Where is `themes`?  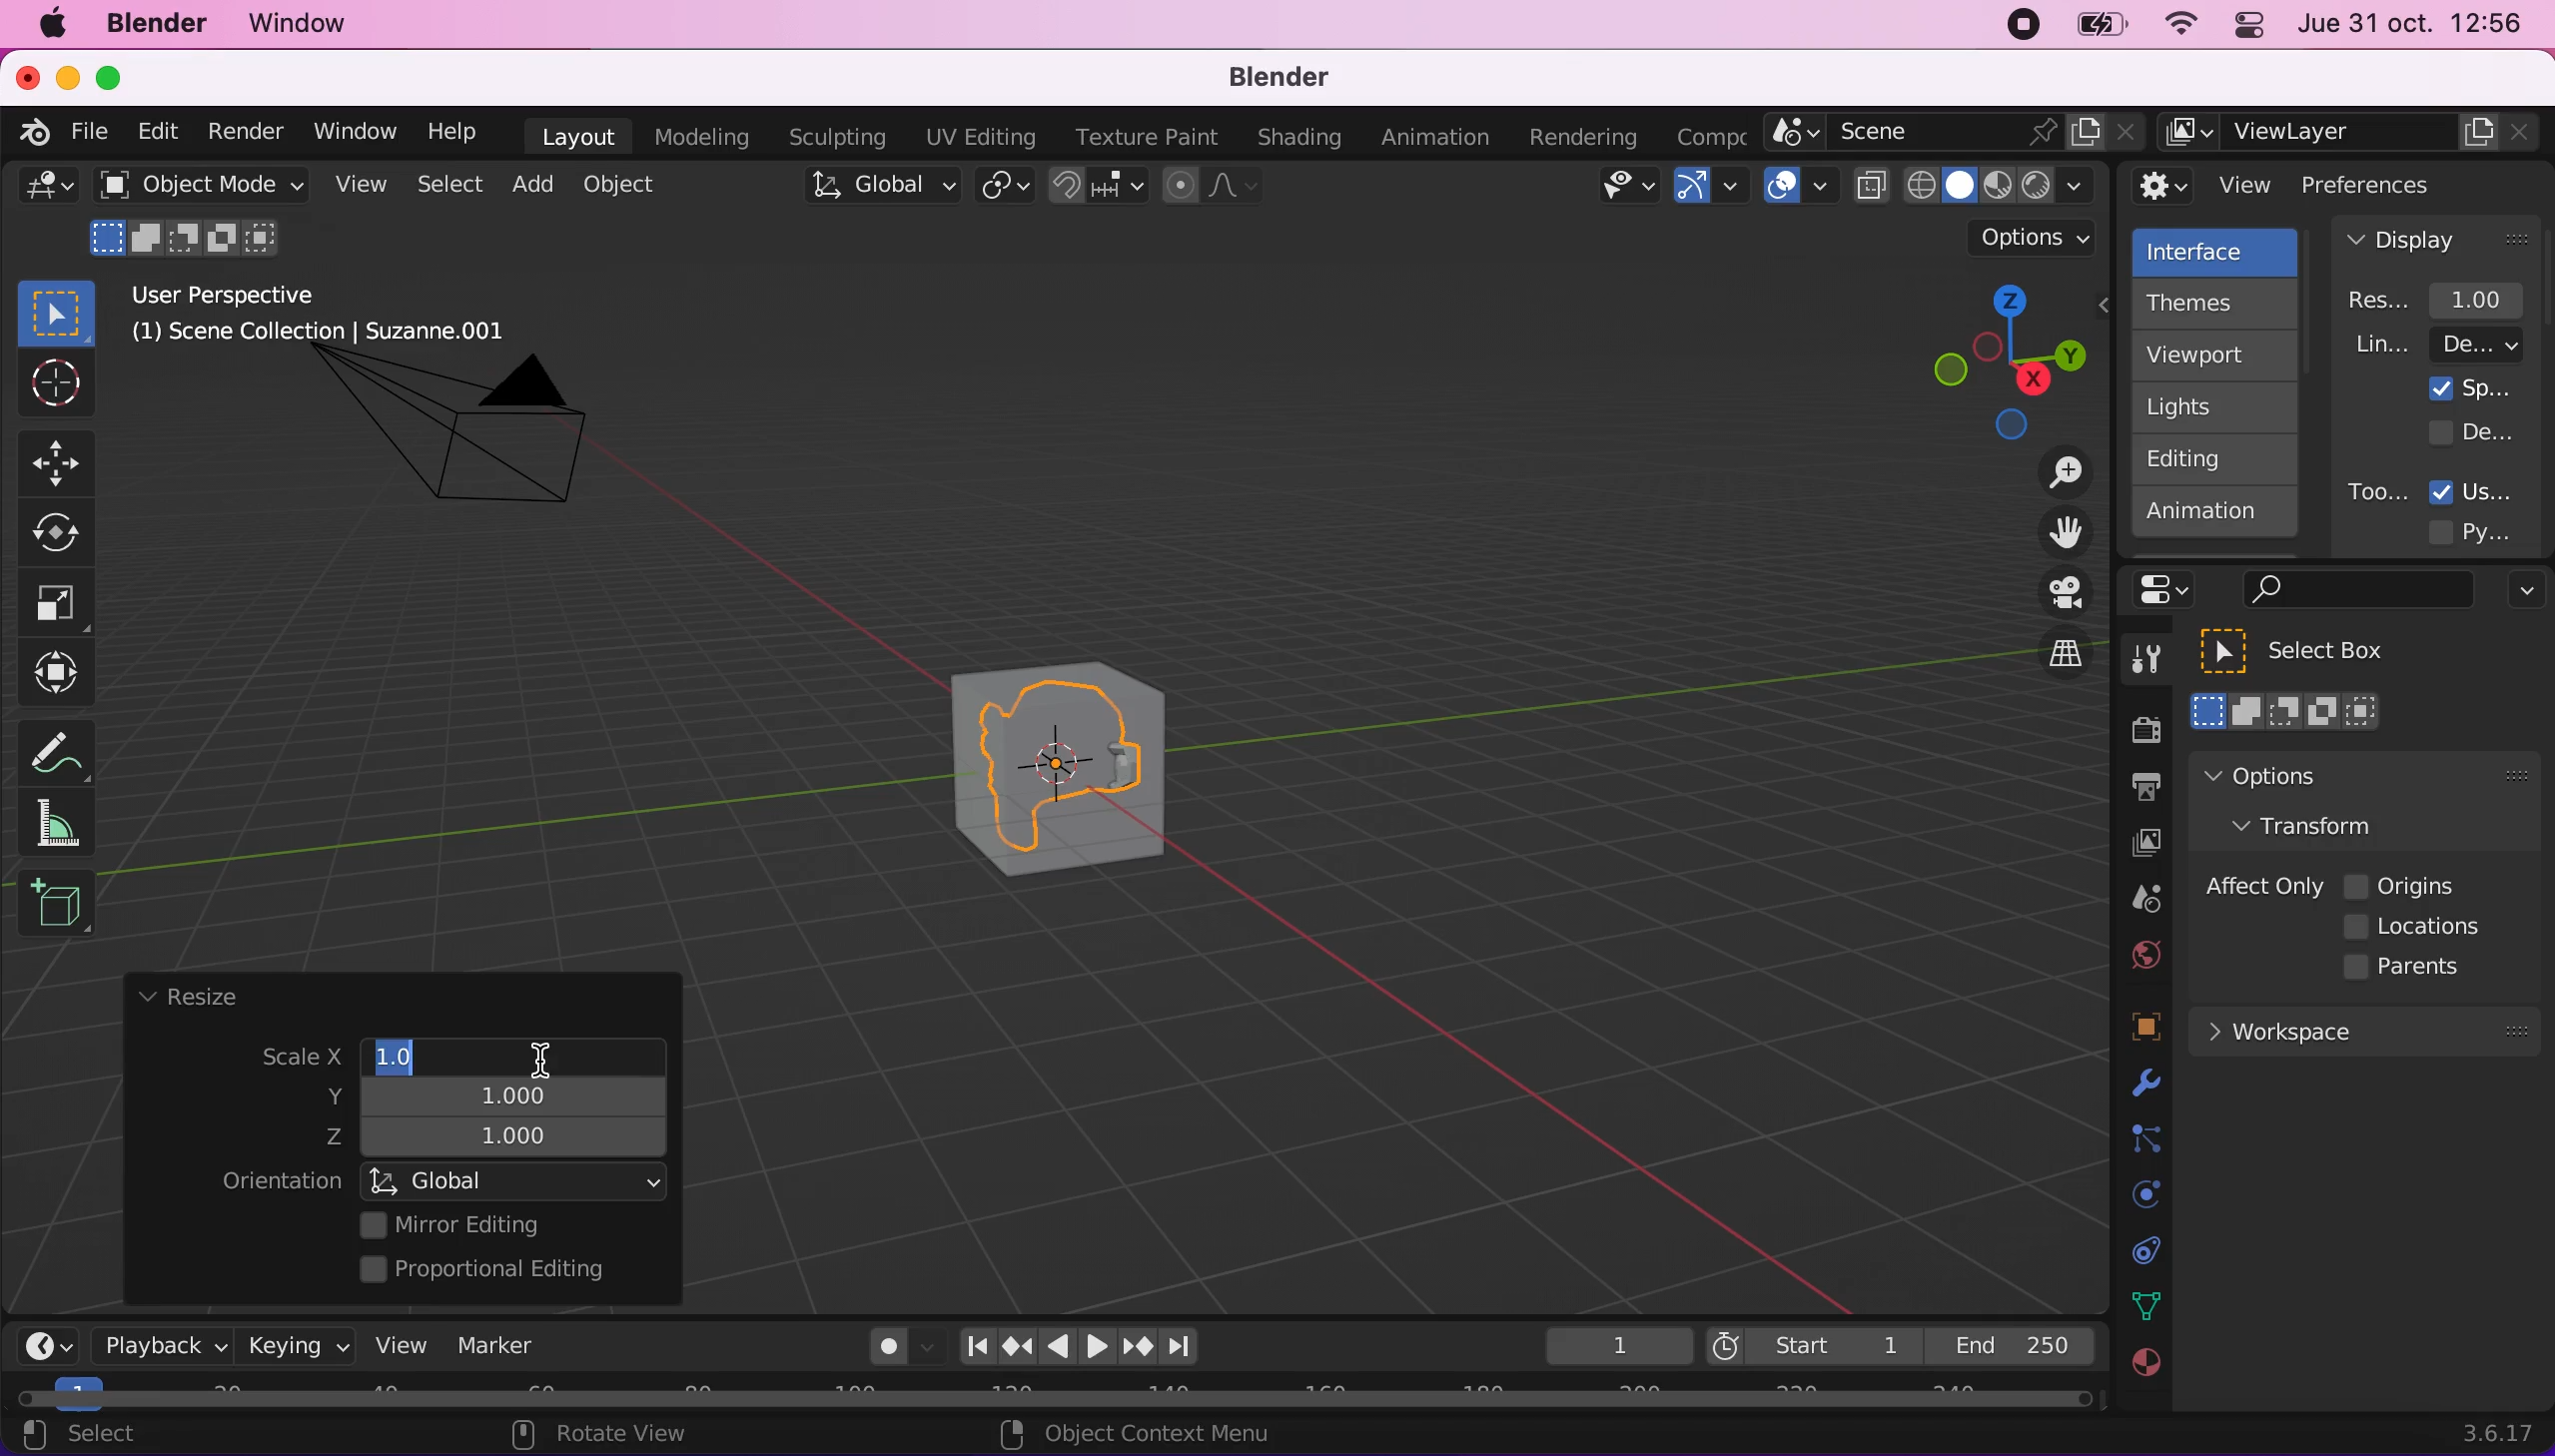
themes is located at coordinates (2212, 303).